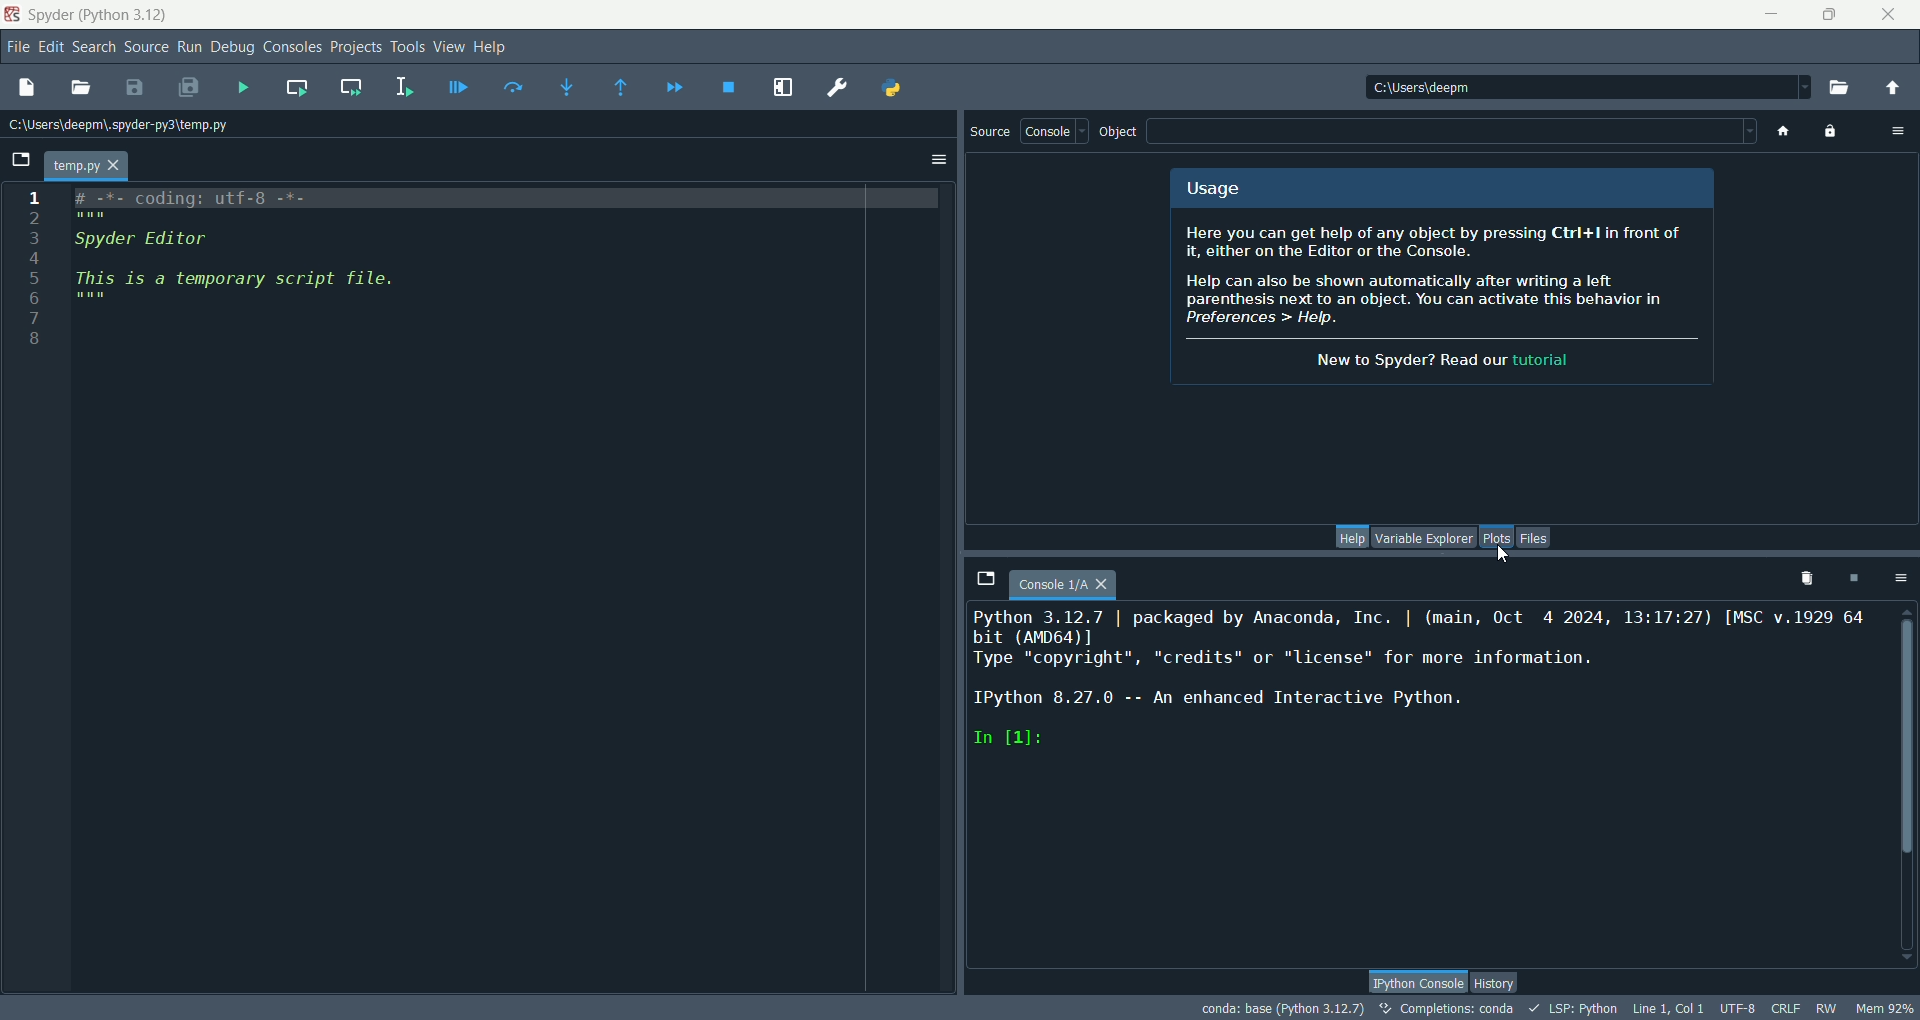  I want to click on source, so click(147, 49).